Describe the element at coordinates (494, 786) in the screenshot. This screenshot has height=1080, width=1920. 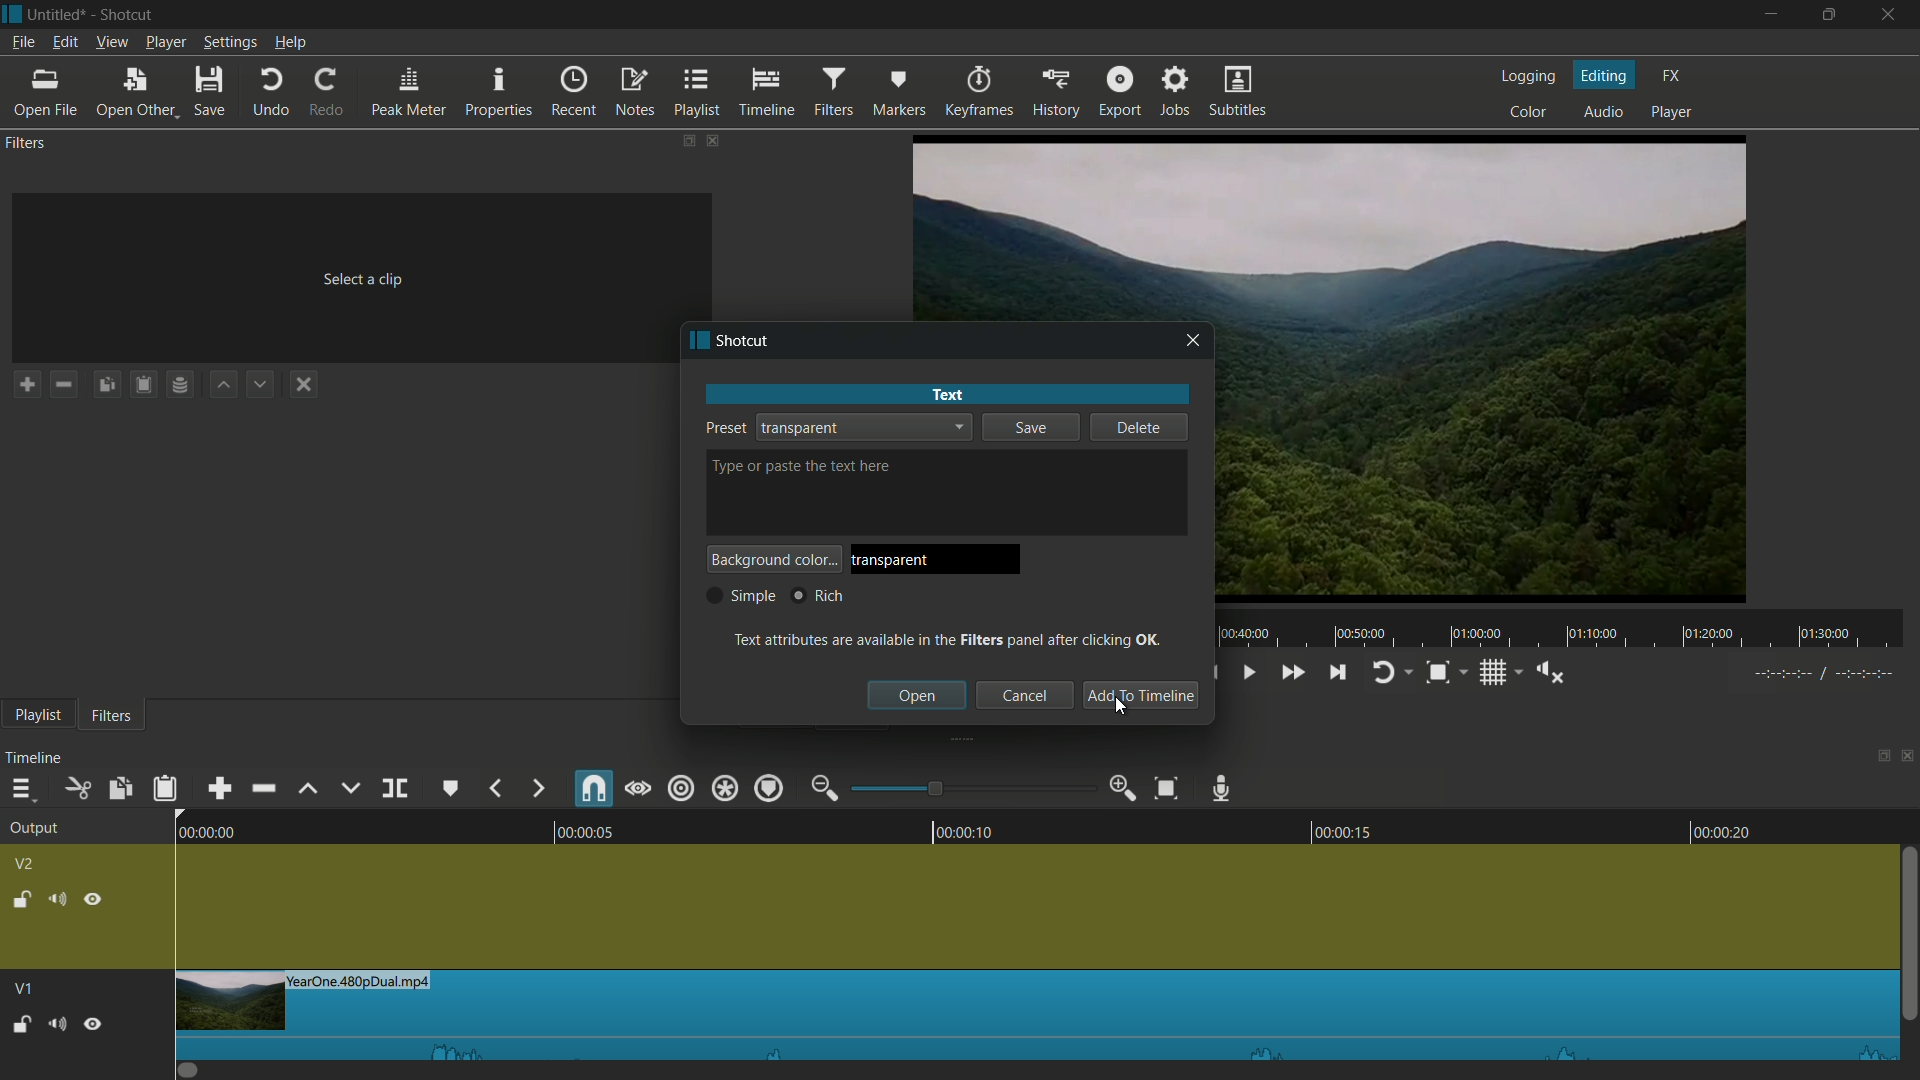
I see `backward` at that location.